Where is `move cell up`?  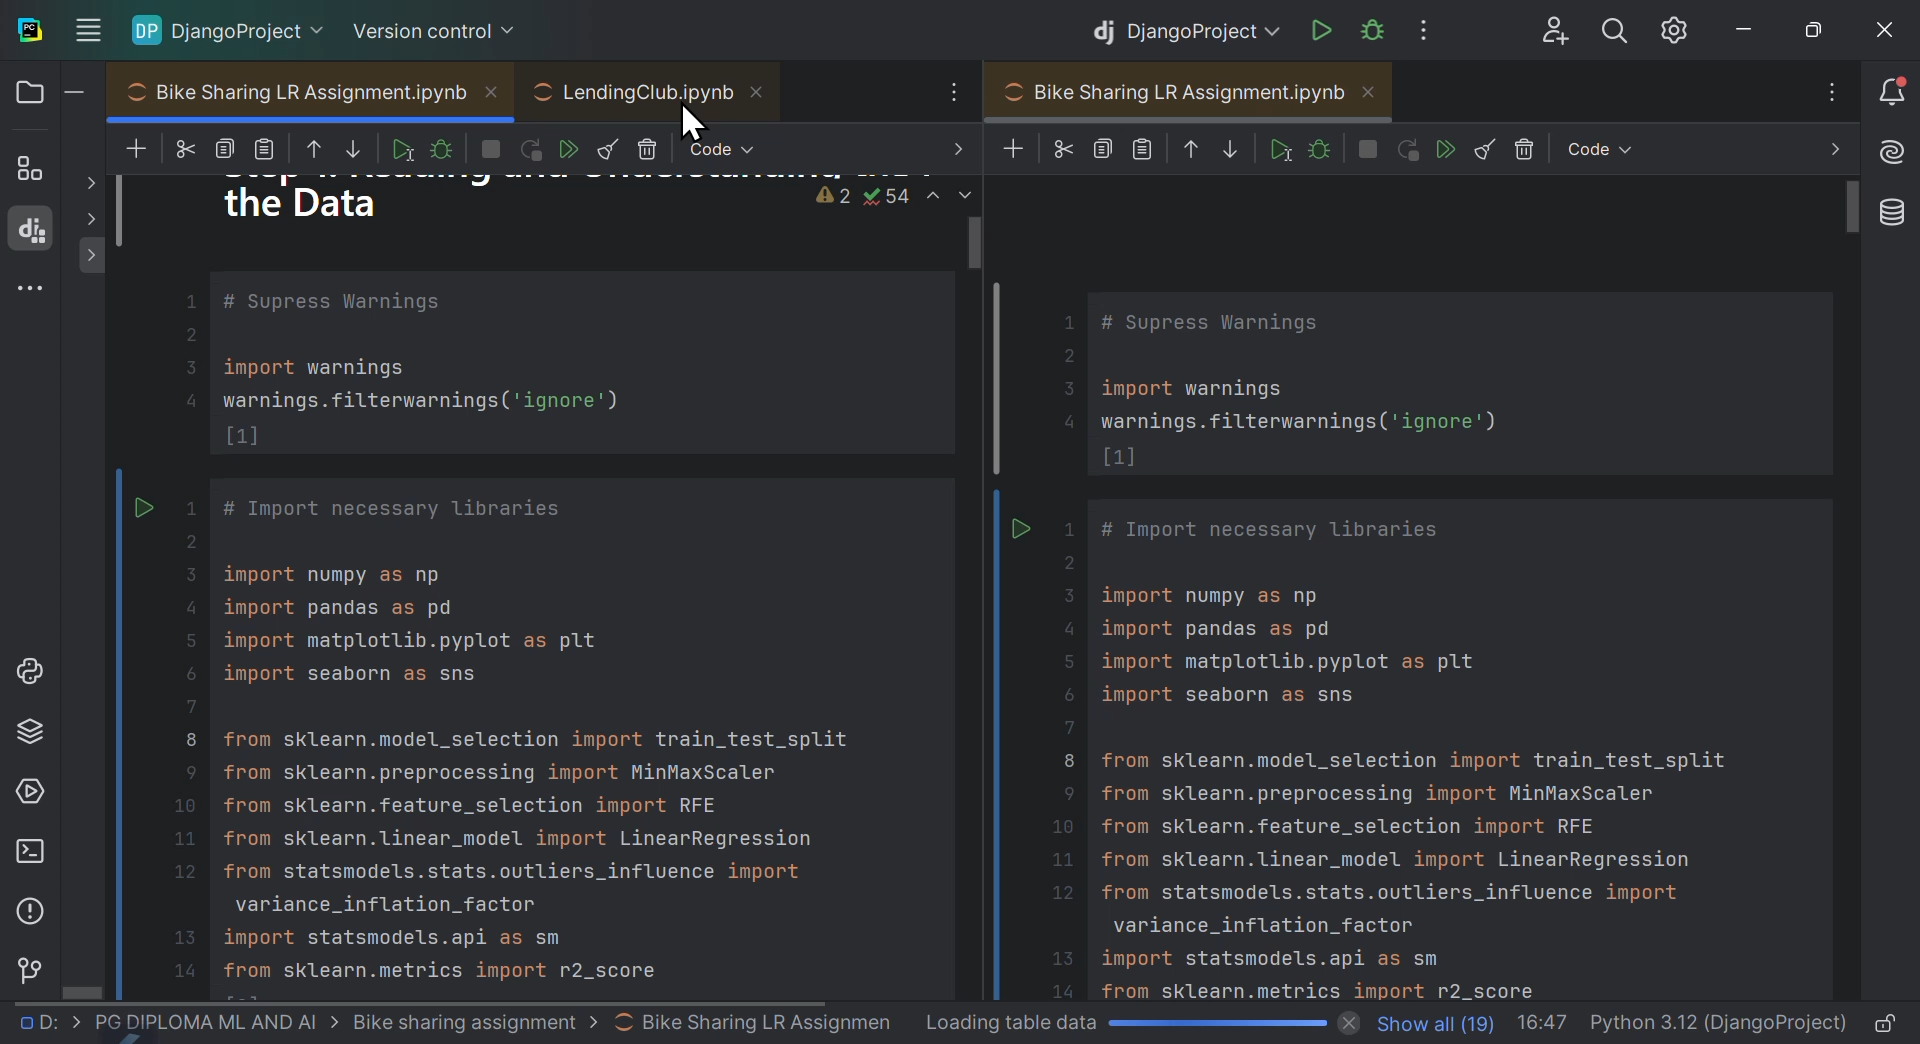
move cell up is located at coordinates (316, 152).